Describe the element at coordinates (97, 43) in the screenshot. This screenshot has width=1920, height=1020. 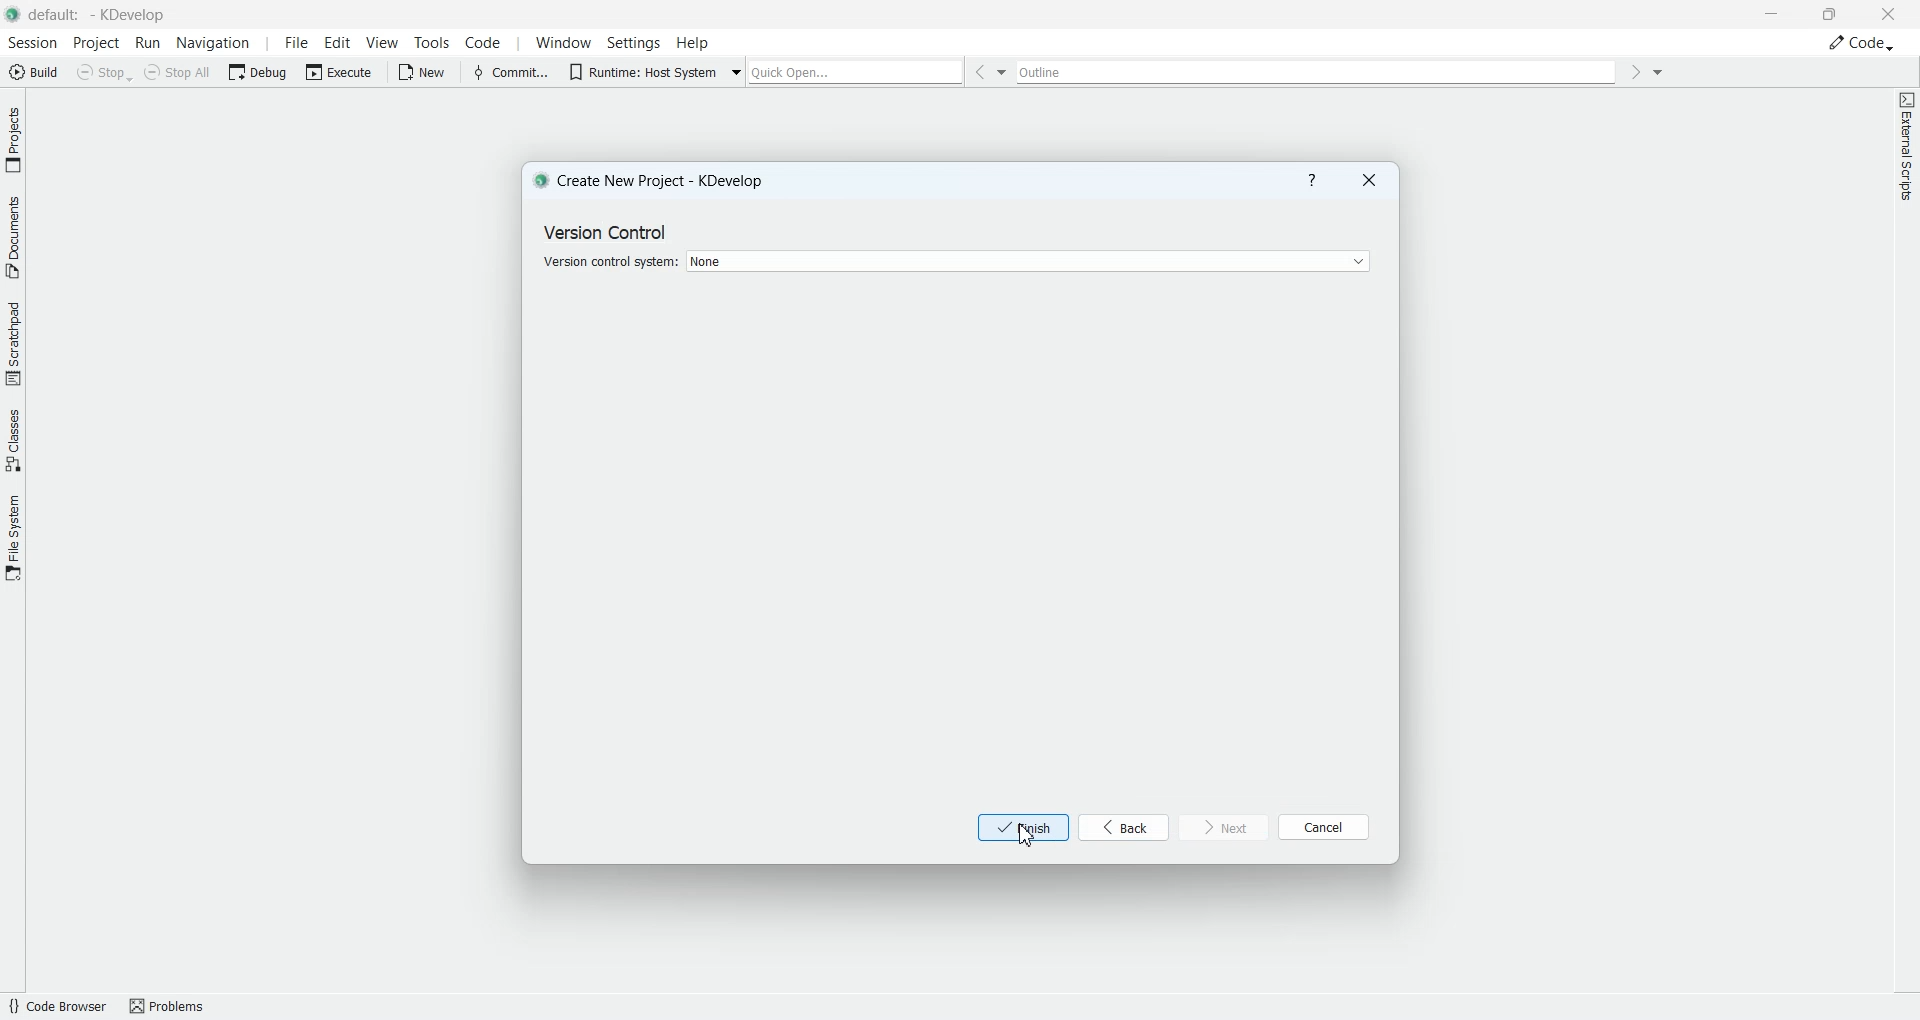
I see `Project` at that location.